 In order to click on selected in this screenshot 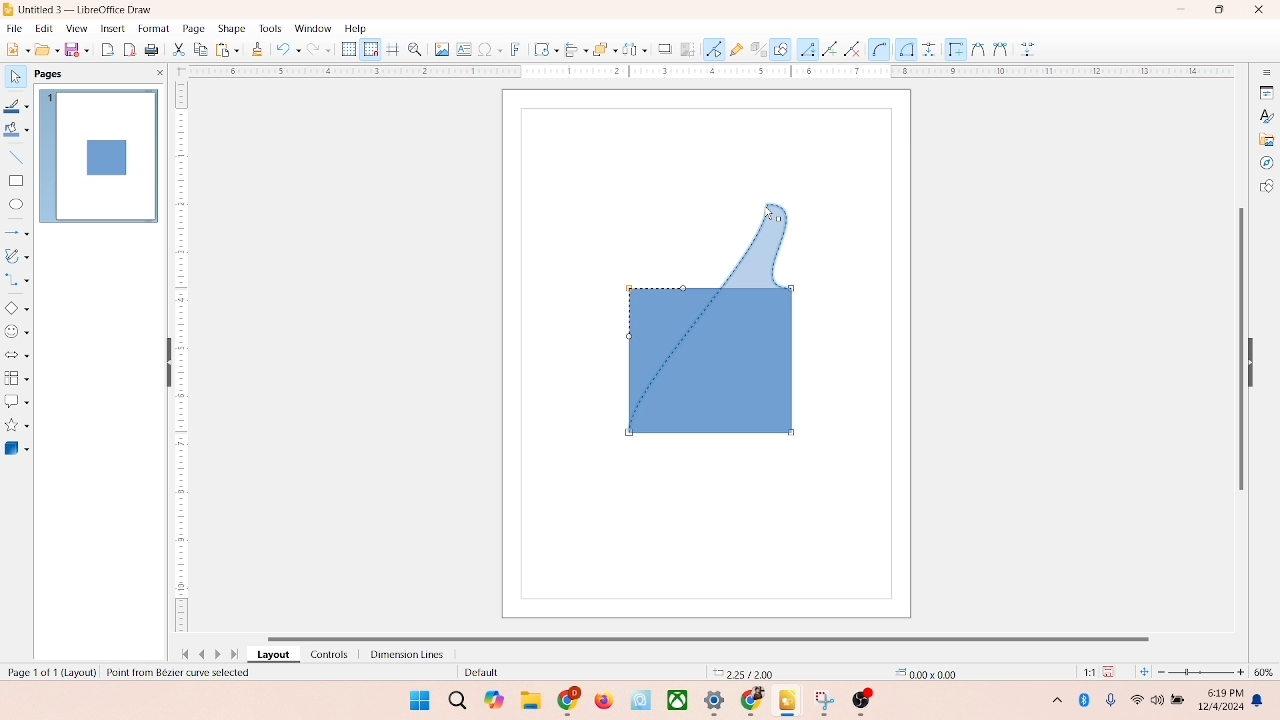, I will do `click(177, 673)`.